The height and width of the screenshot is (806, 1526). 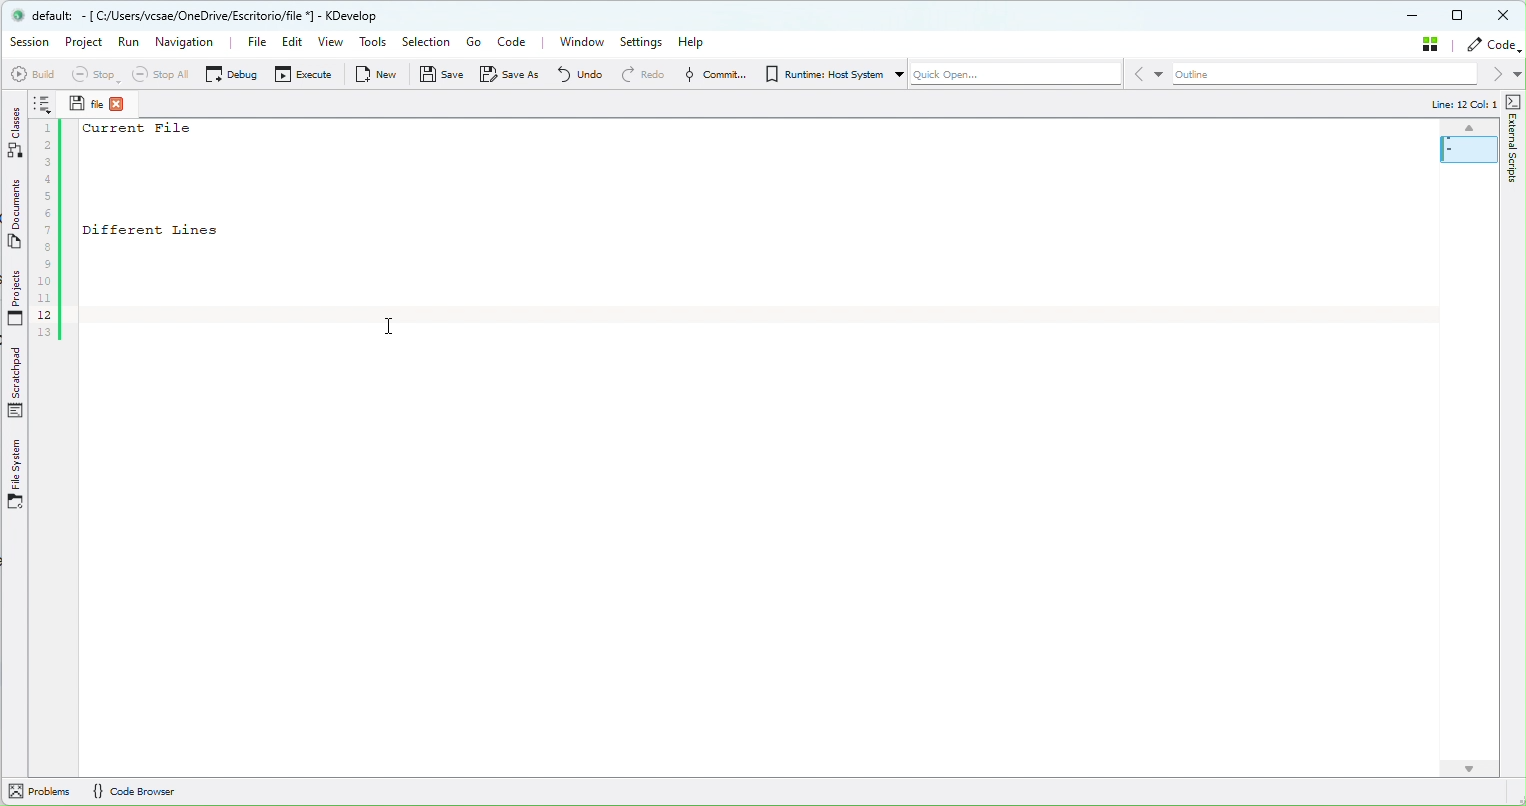 What do you see at coordinates (32, 74) in the screenshot?
I see `Build` at bounding box center [32, 74].